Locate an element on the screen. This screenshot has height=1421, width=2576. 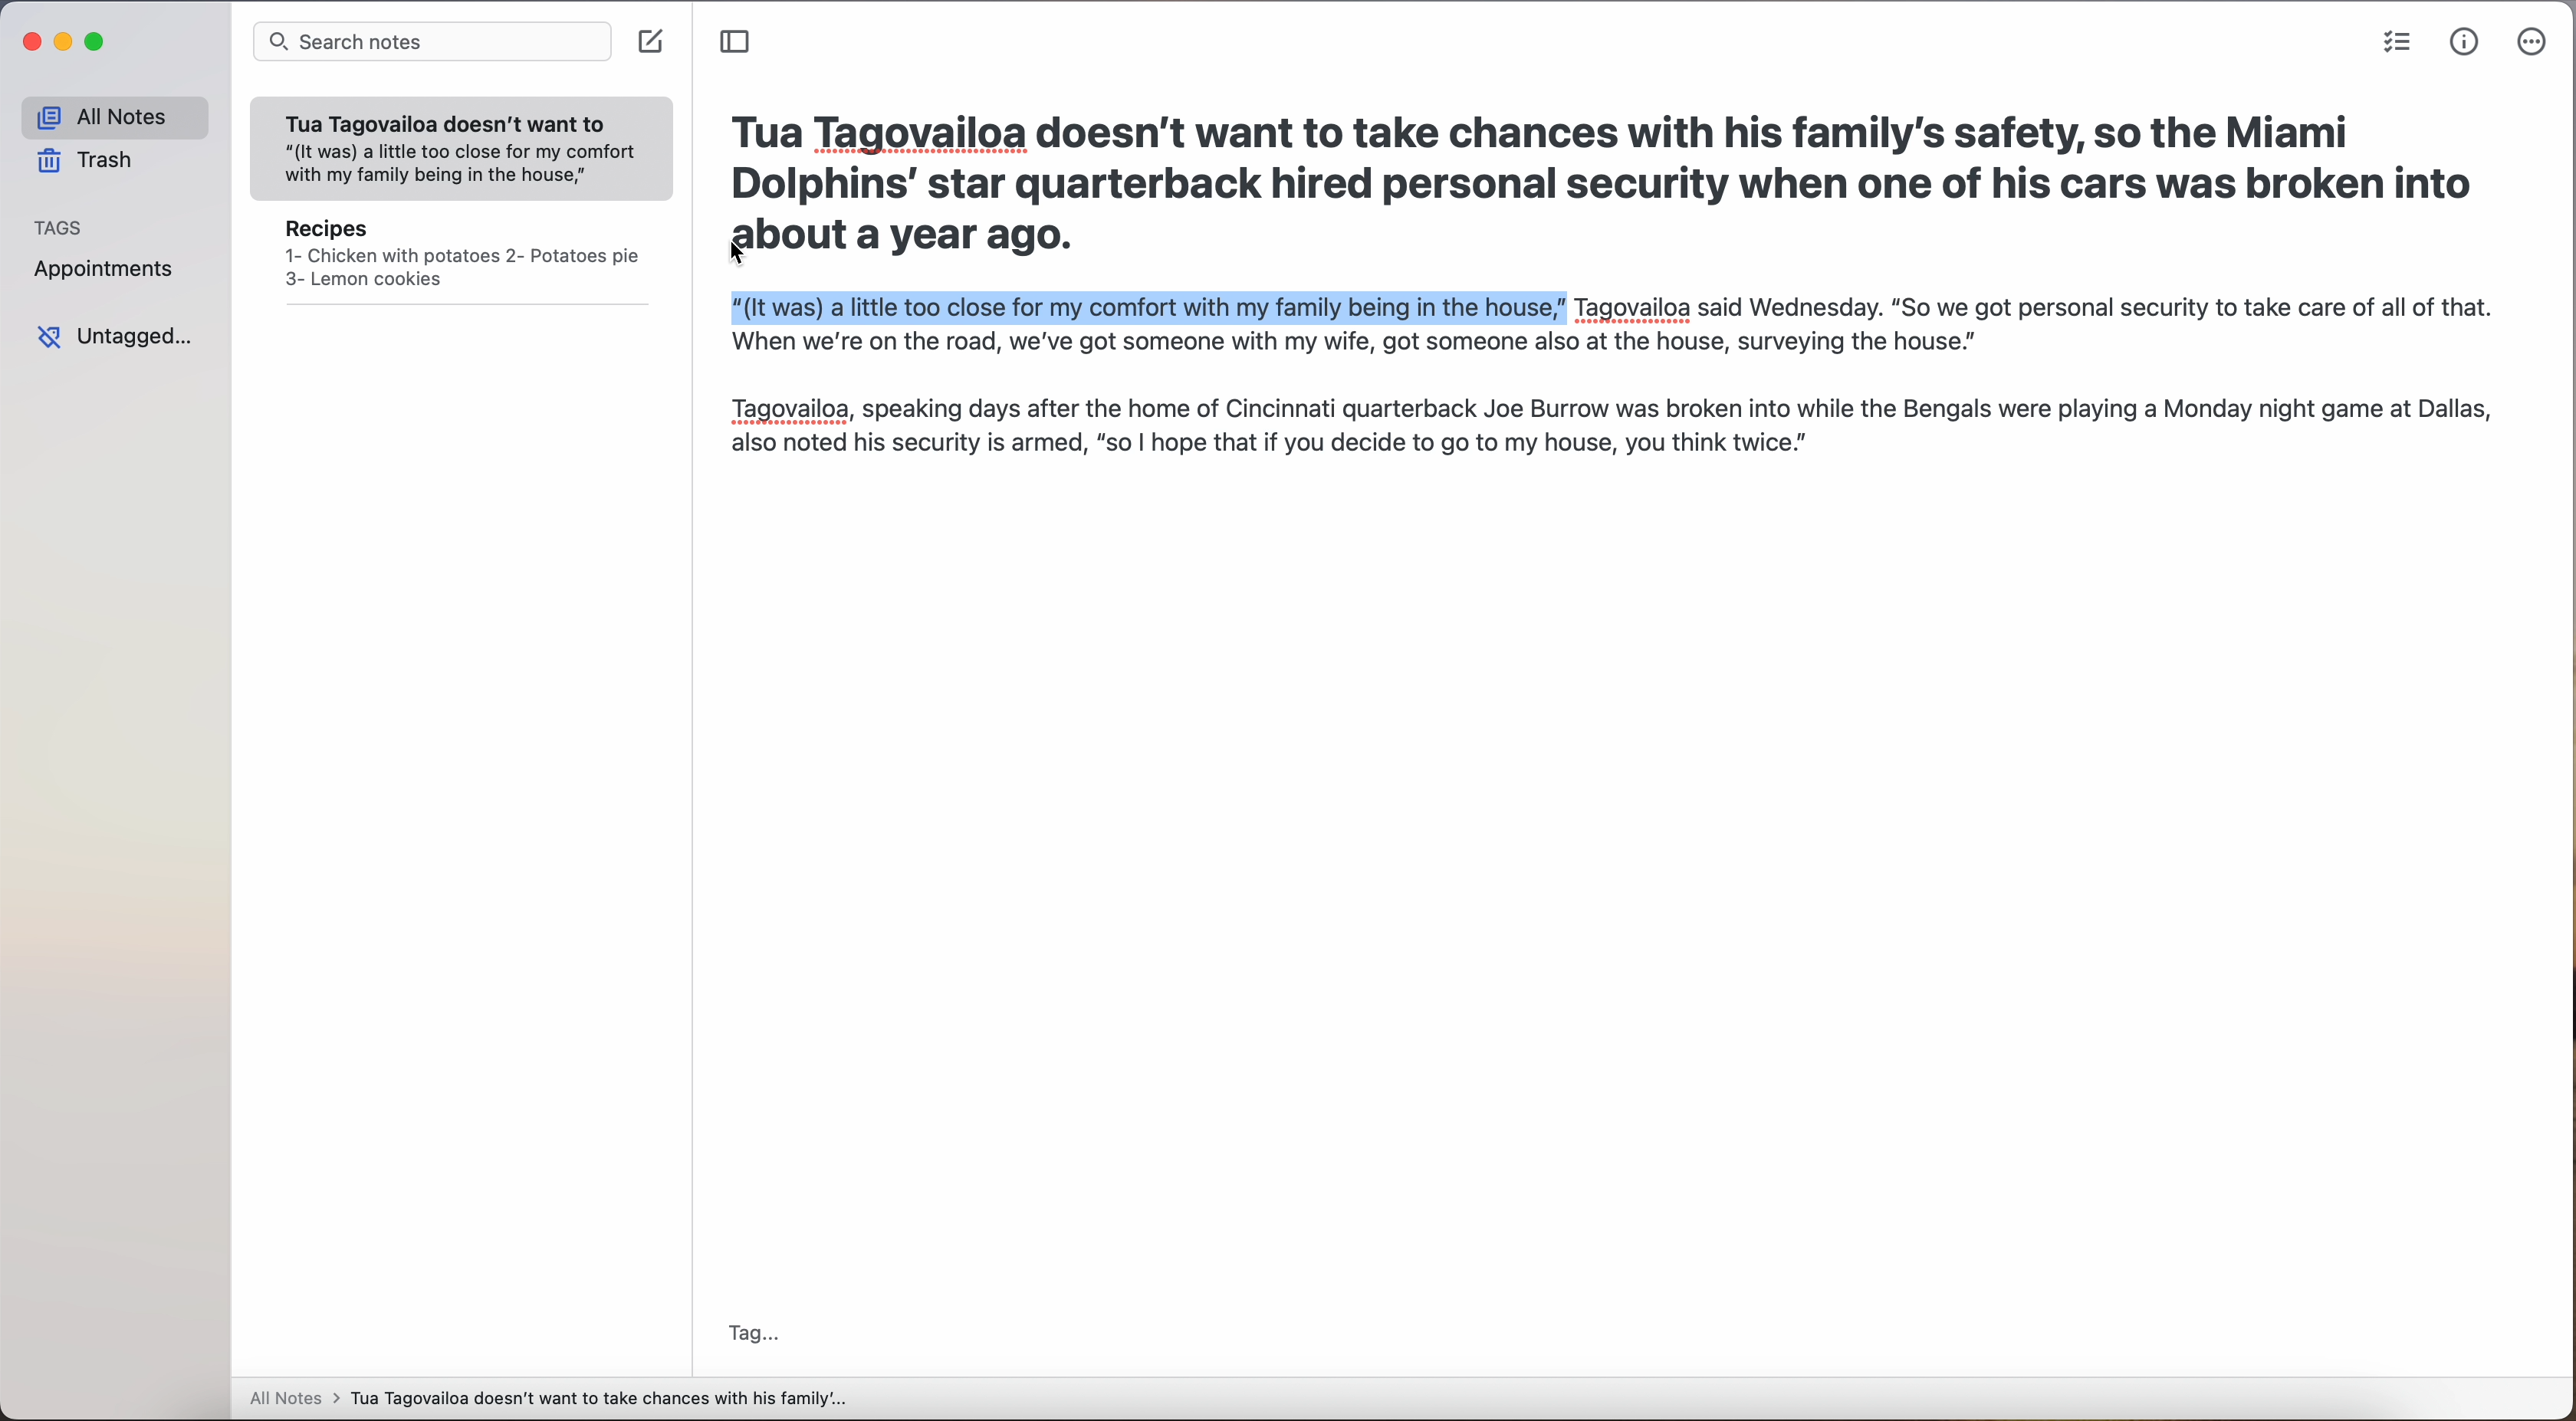
Appointments tags is located at coordinates (105, 267).